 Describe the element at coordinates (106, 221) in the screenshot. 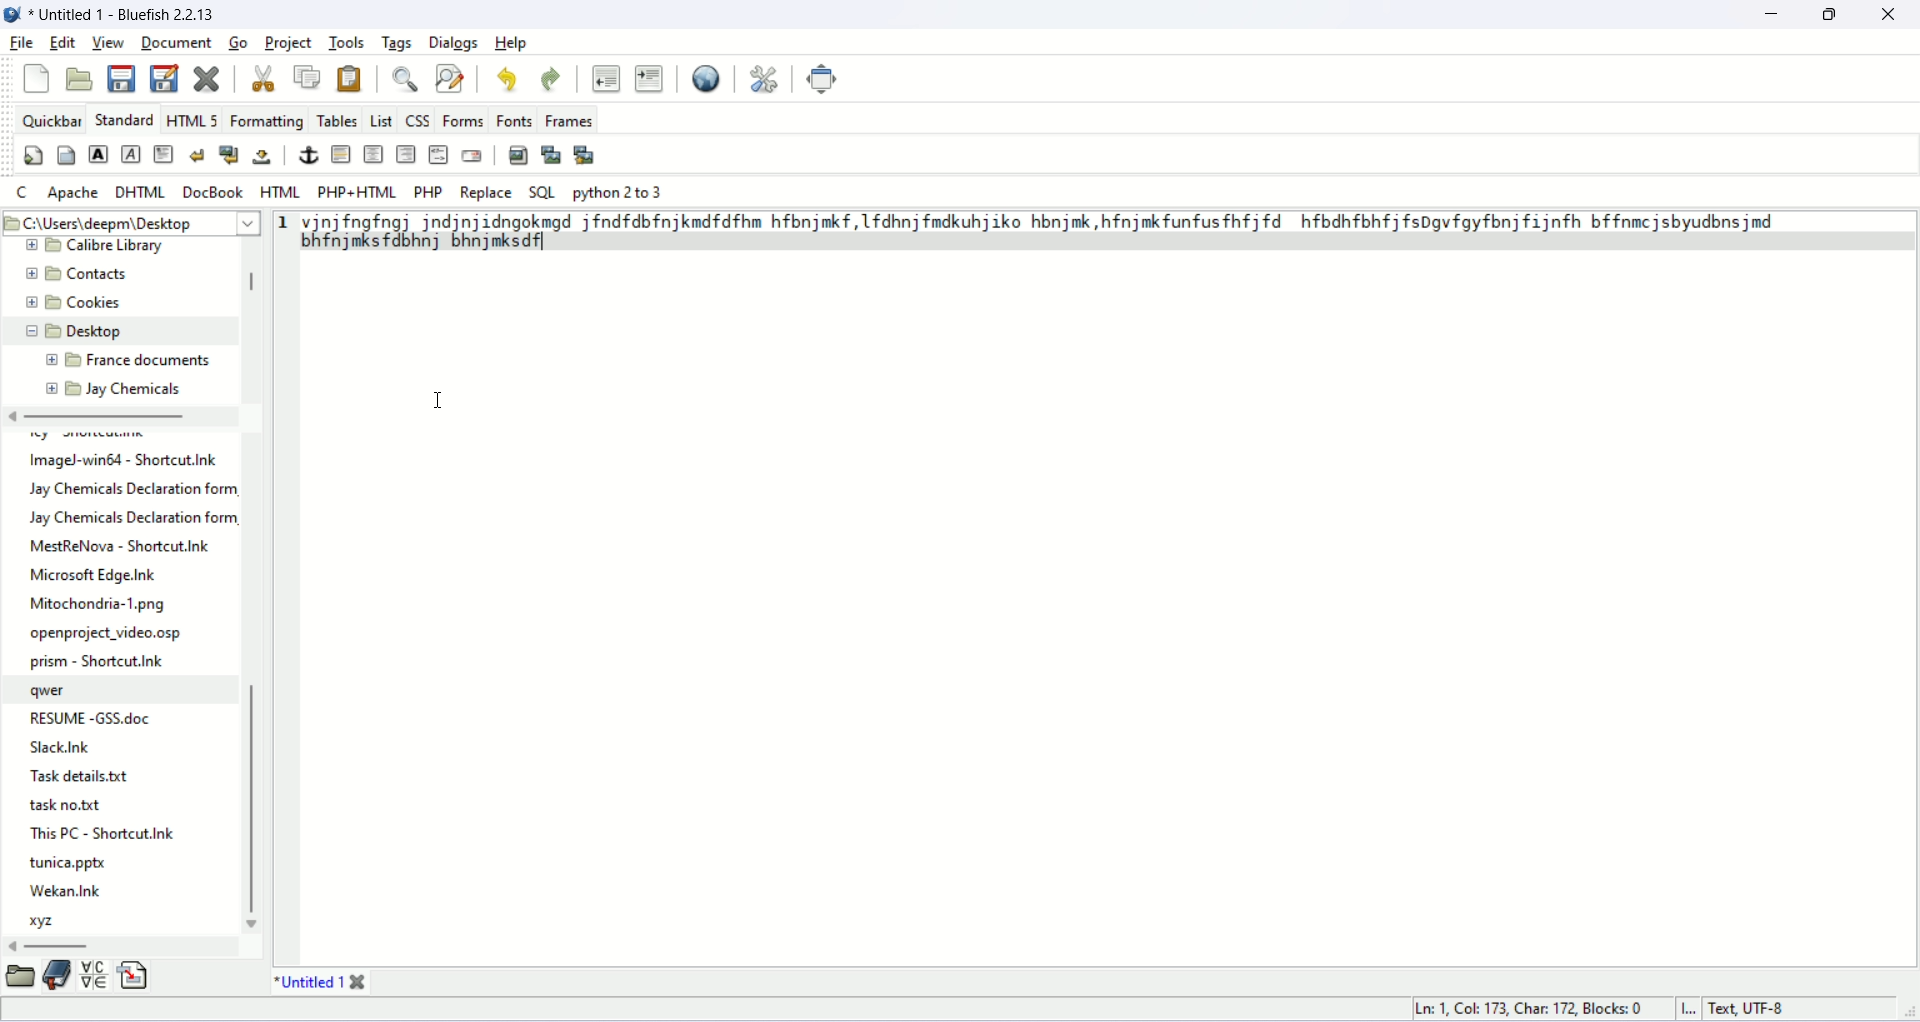

I see `5 C:\Users\deepm\Desktop` at that location.